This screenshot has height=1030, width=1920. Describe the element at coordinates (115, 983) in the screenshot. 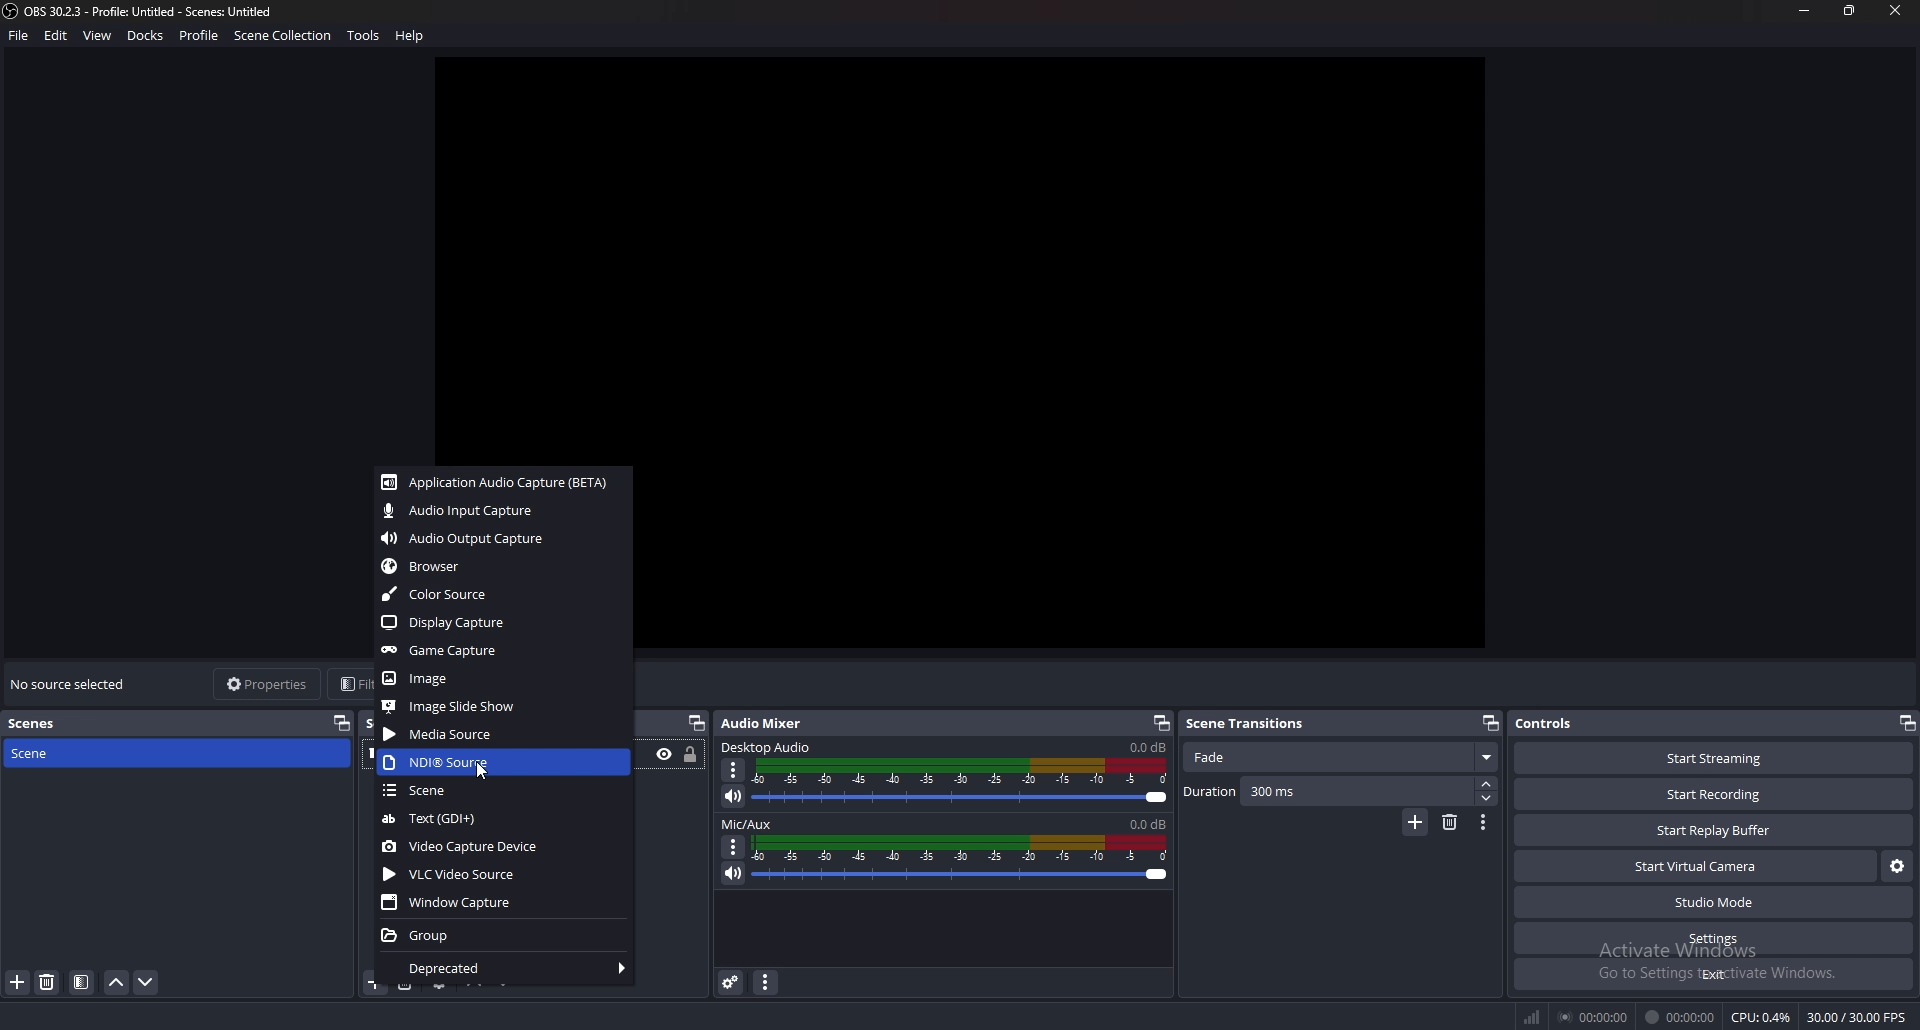

I see `move scene up` at that location.